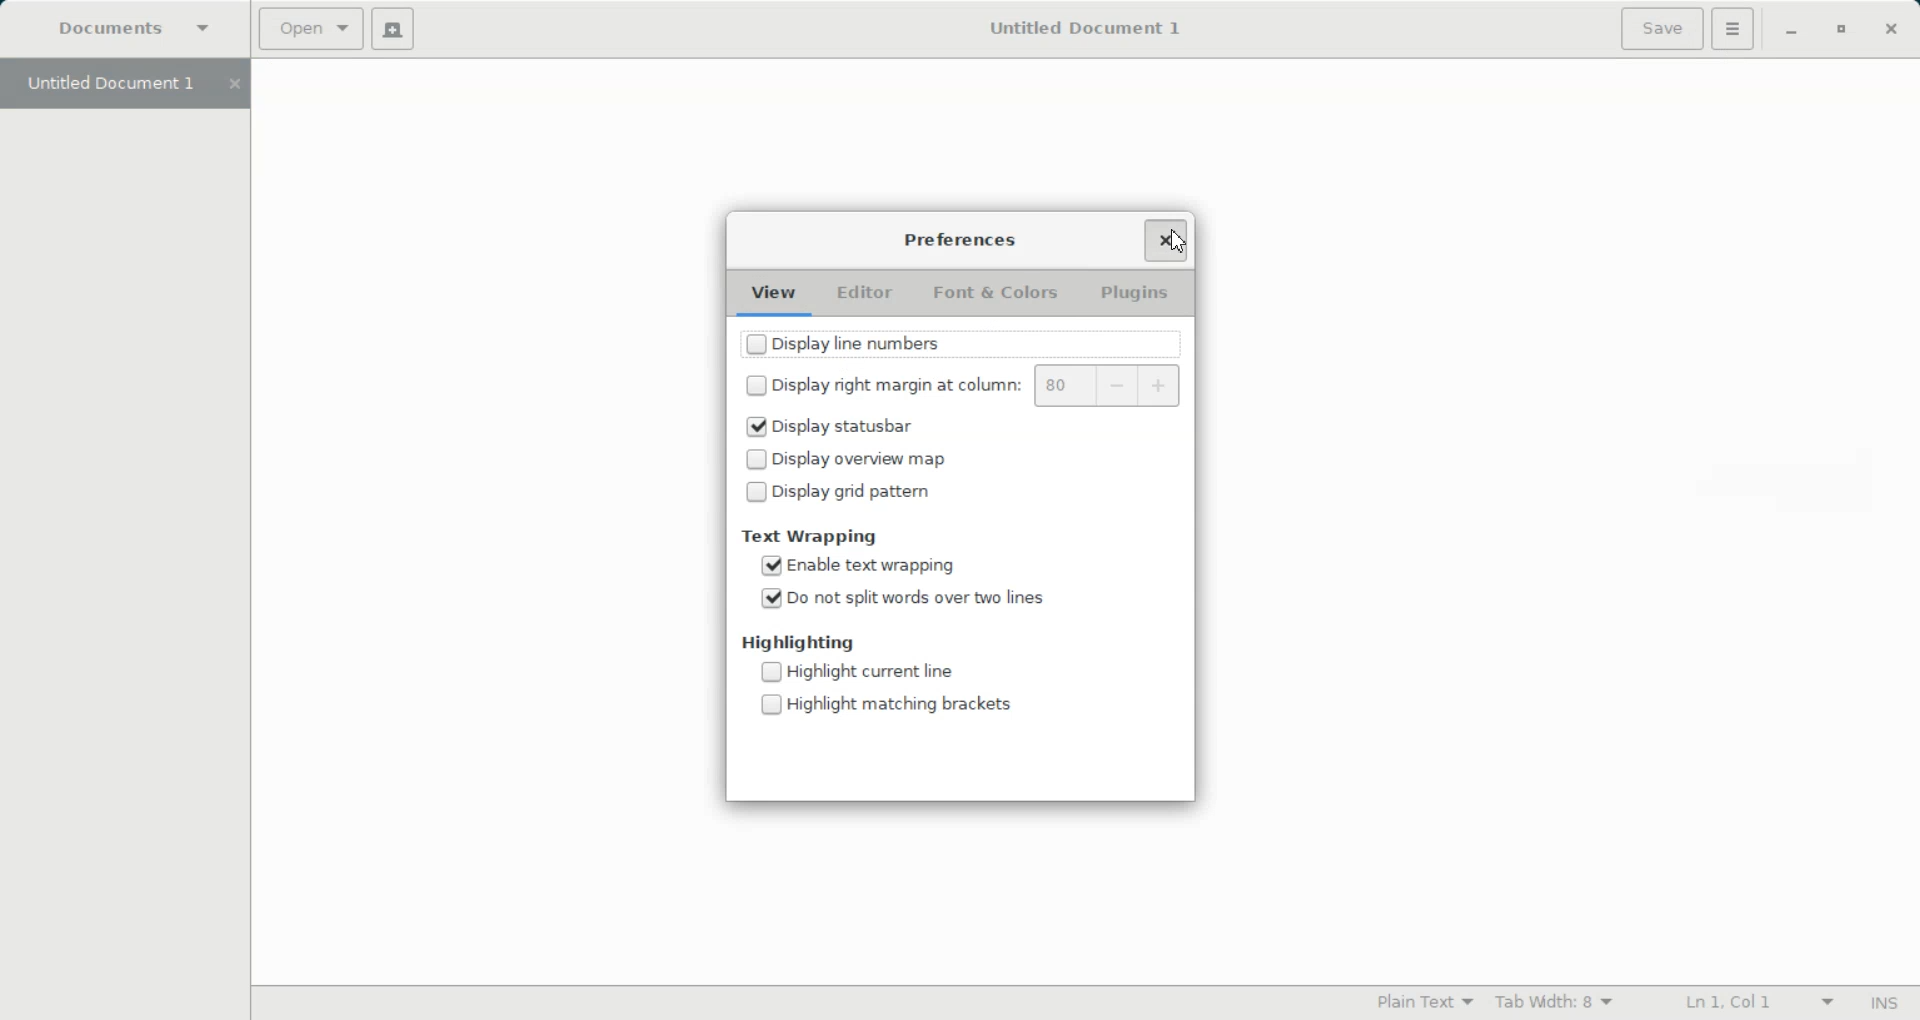  What do you see at coordinates (1426, 1001) in the screenshot?
I see `Highlighting Mode` at bounding box center [1426, 1001].